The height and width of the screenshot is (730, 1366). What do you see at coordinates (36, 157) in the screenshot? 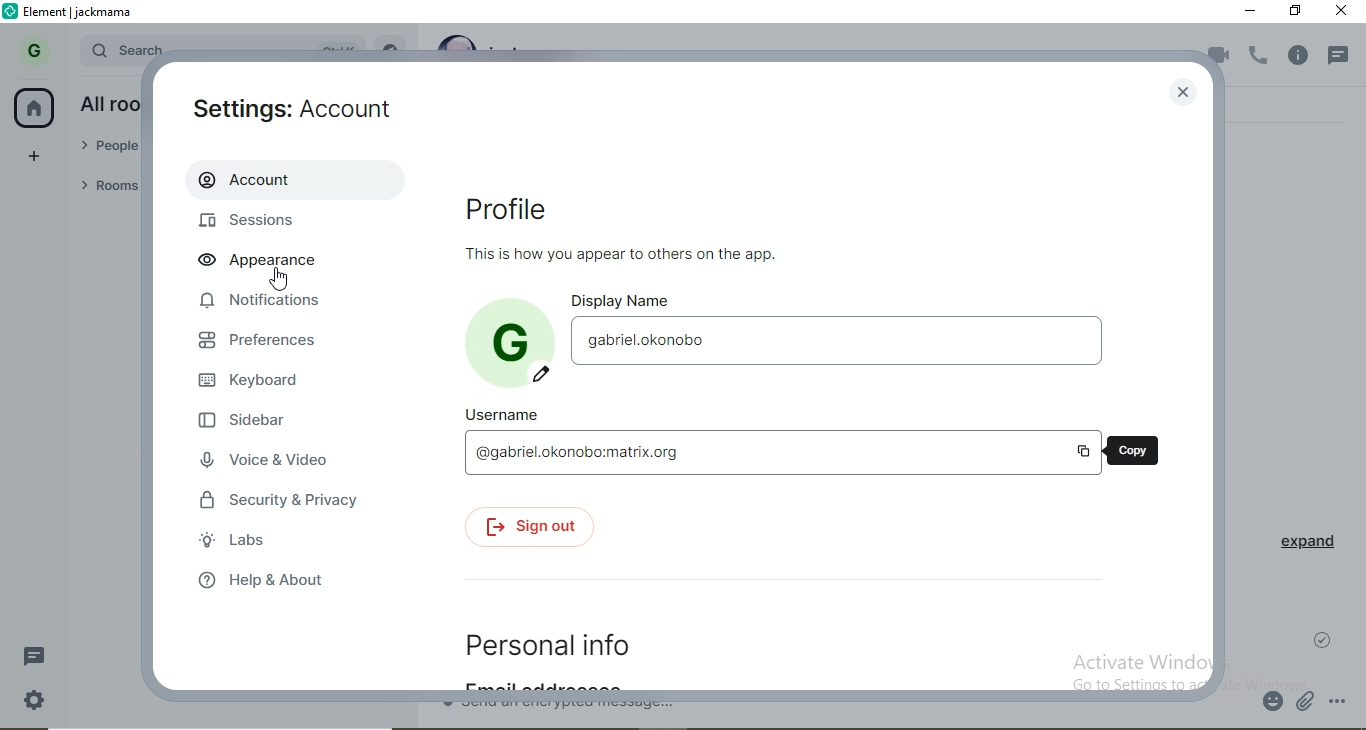
I see `add` at bounding box center [36, 157].